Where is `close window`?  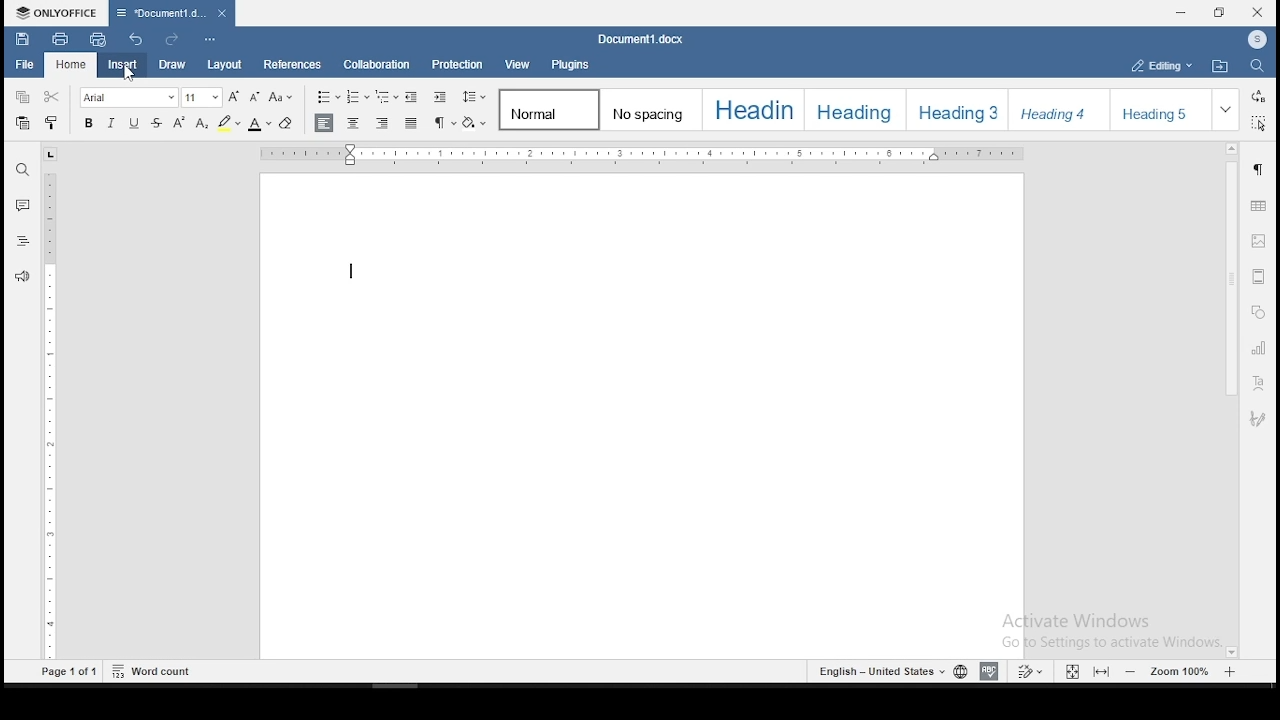 close window is located at coordinates (1257, 13).